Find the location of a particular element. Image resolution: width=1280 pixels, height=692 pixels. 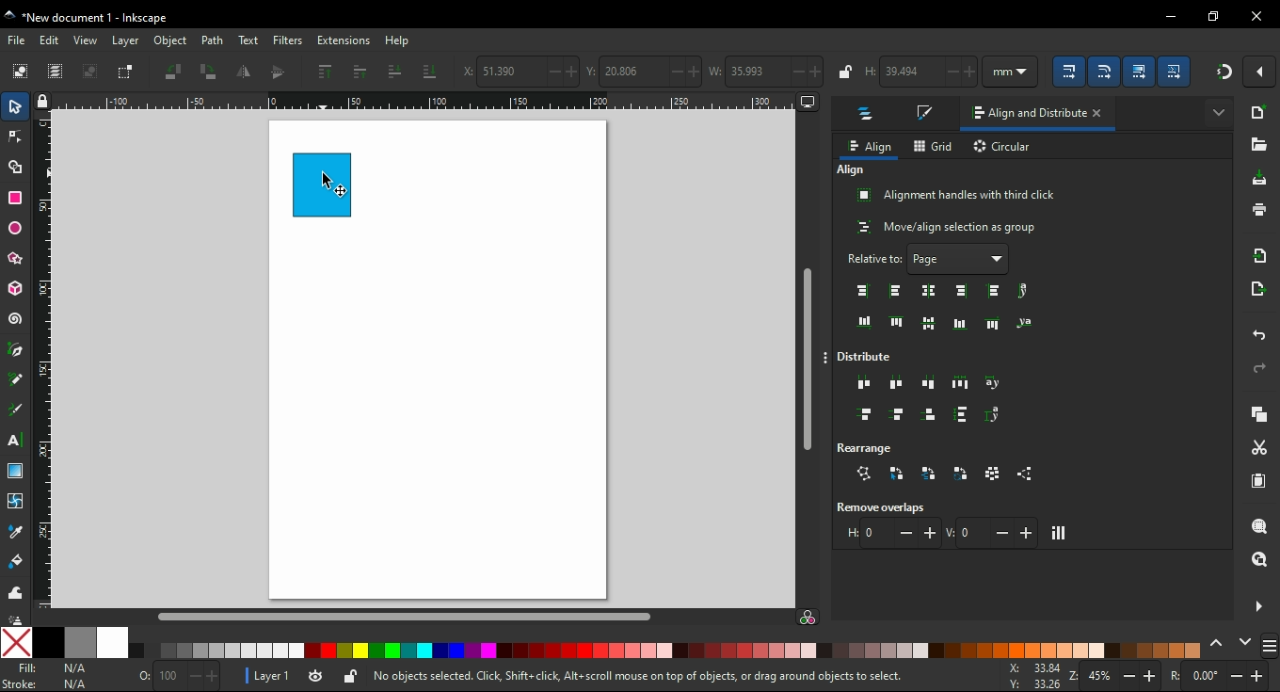

distribute vertically with even spacing between bottom edges is located at coordinates (932, 417).